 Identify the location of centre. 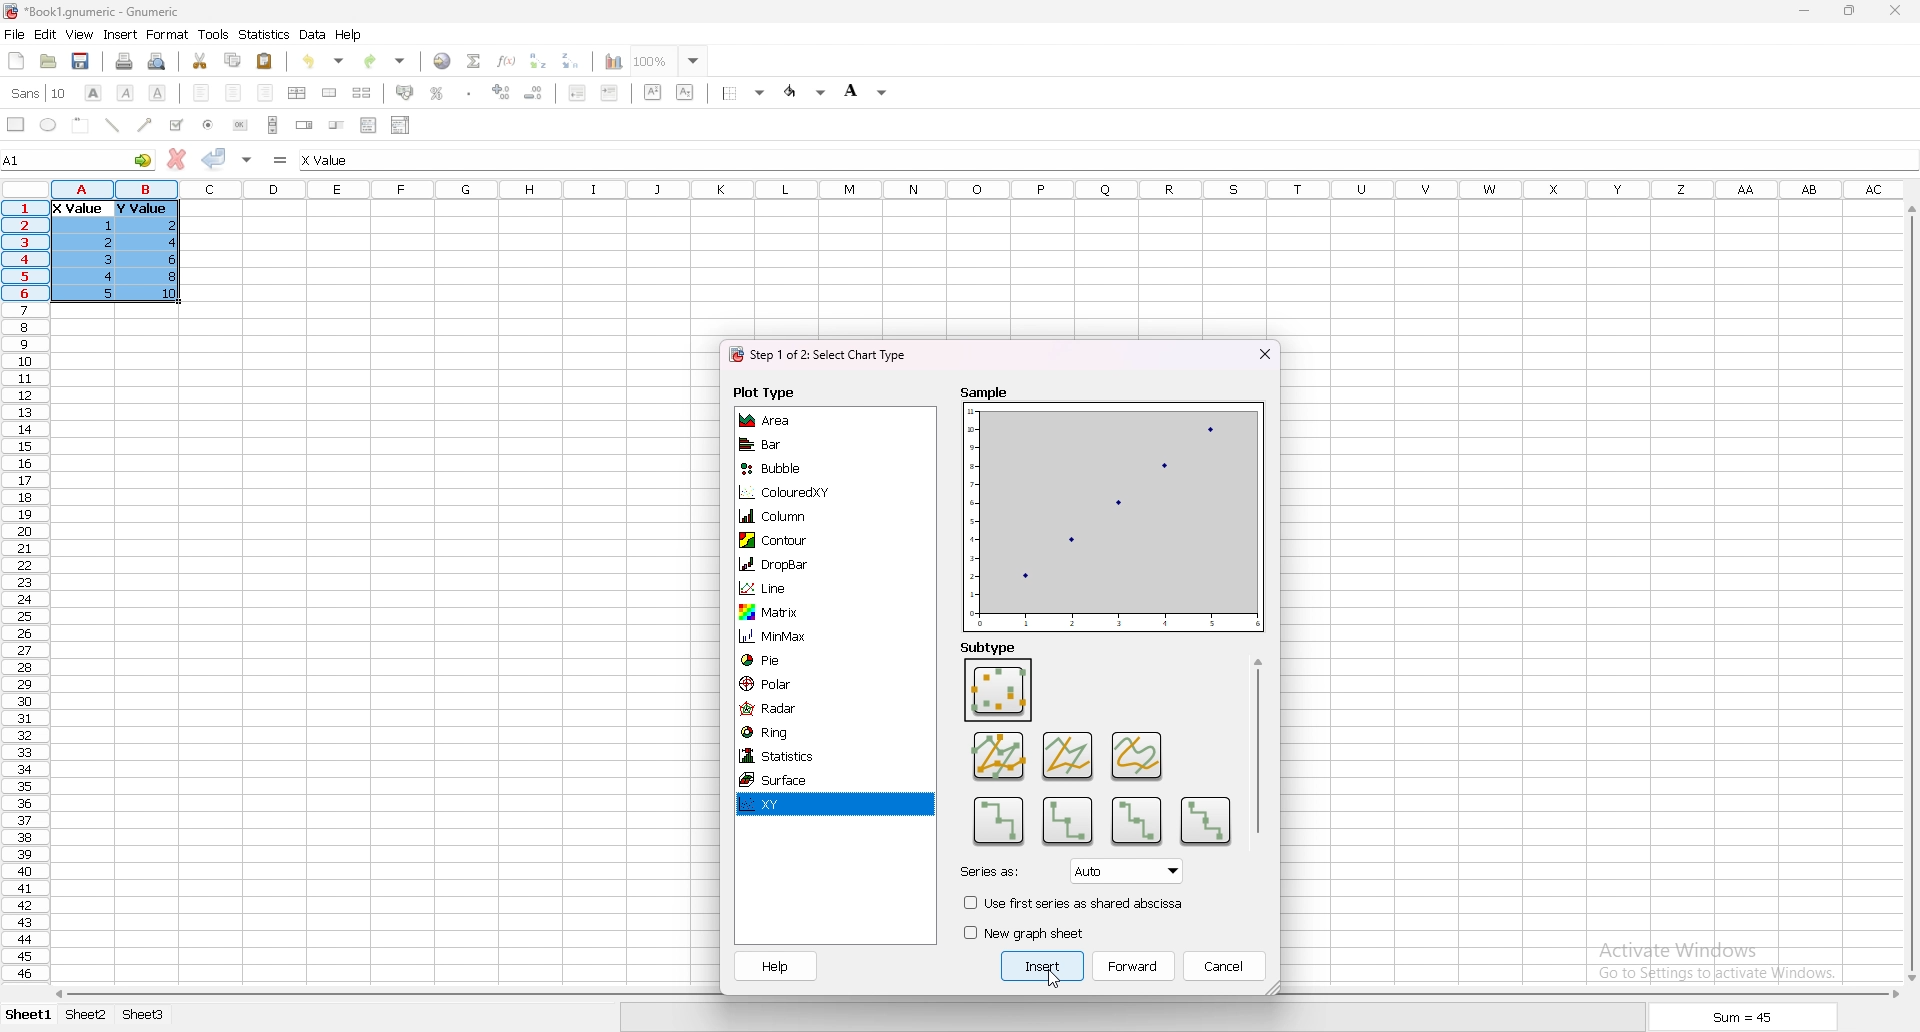
(234, 92).